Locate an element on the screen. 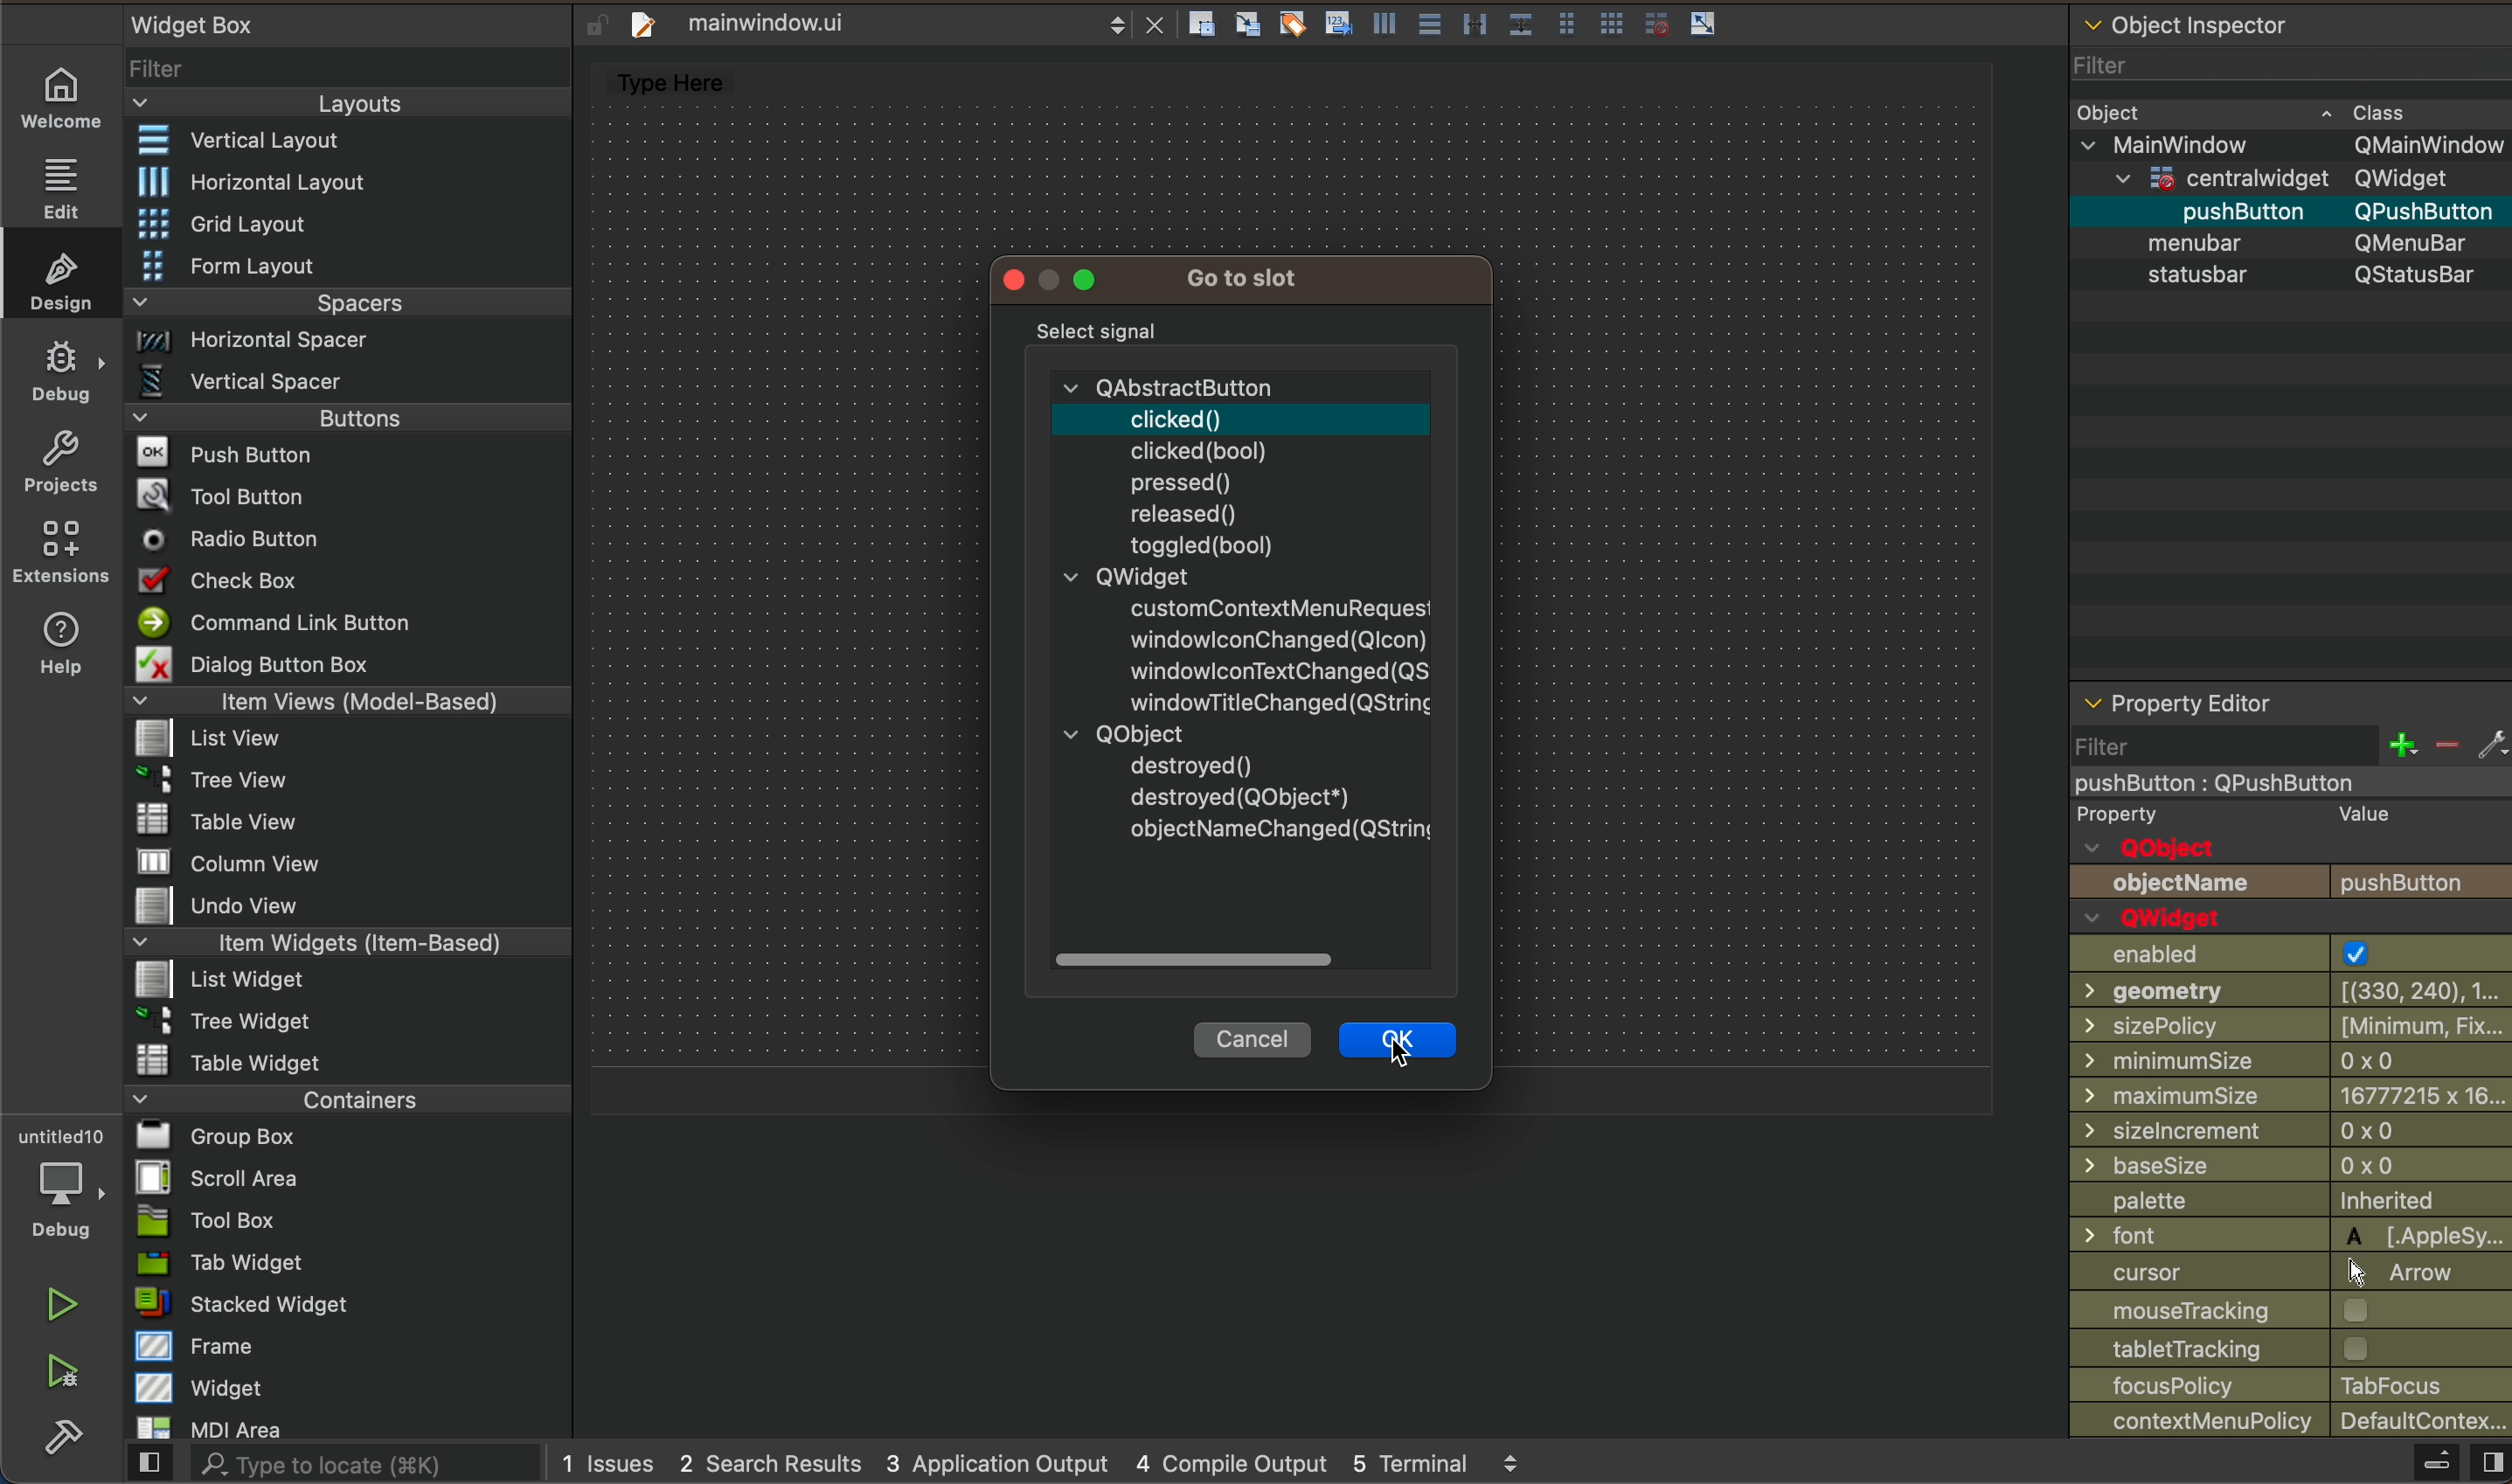 This screenshot has height=1484, width=2512. QObject is located at coordinates (1119, 733).